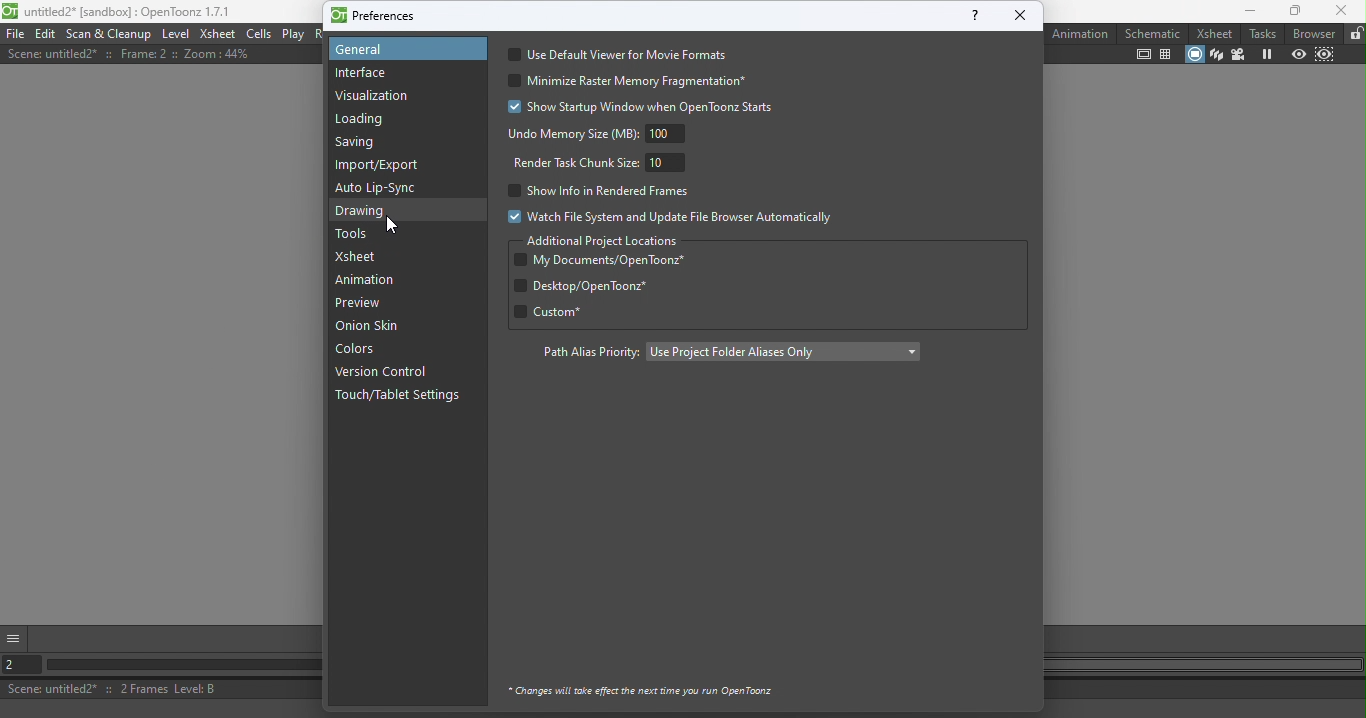 This screenshot has height=718, width=1366. Describe the element at coordinates (1325, 57) in the screenshot. I see `Sub-camera preview` at that location.